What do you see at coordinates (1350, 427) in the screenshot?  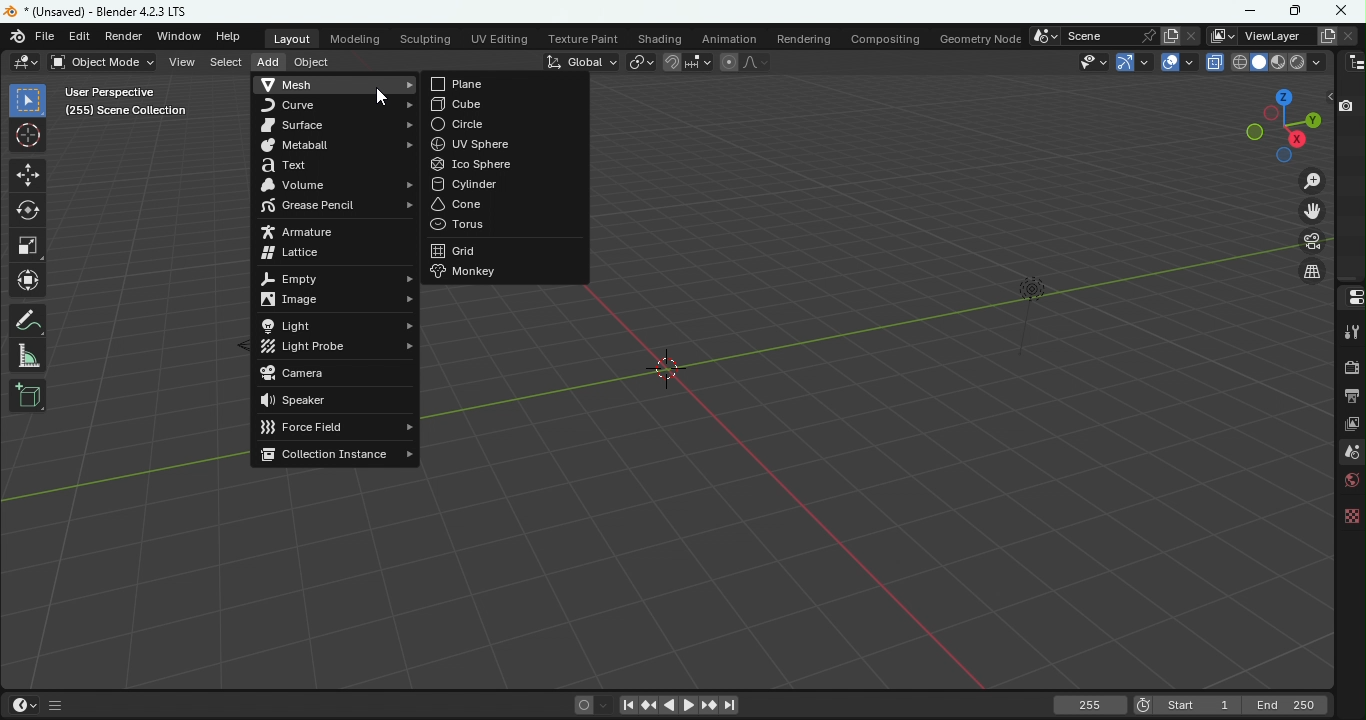 I see `View layer` at bounding box center [1350, 427].